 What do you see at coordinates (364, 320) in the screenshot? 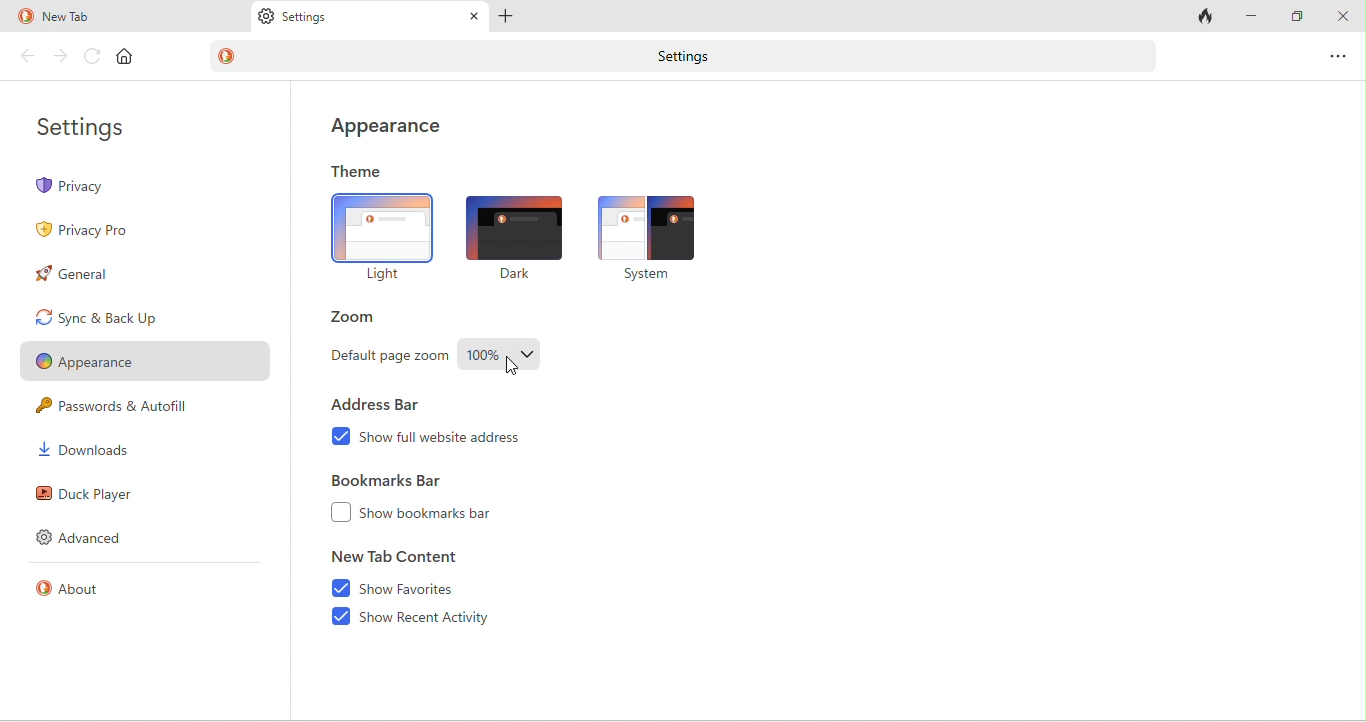
I see `zoom` at bounding box center [364, 320].